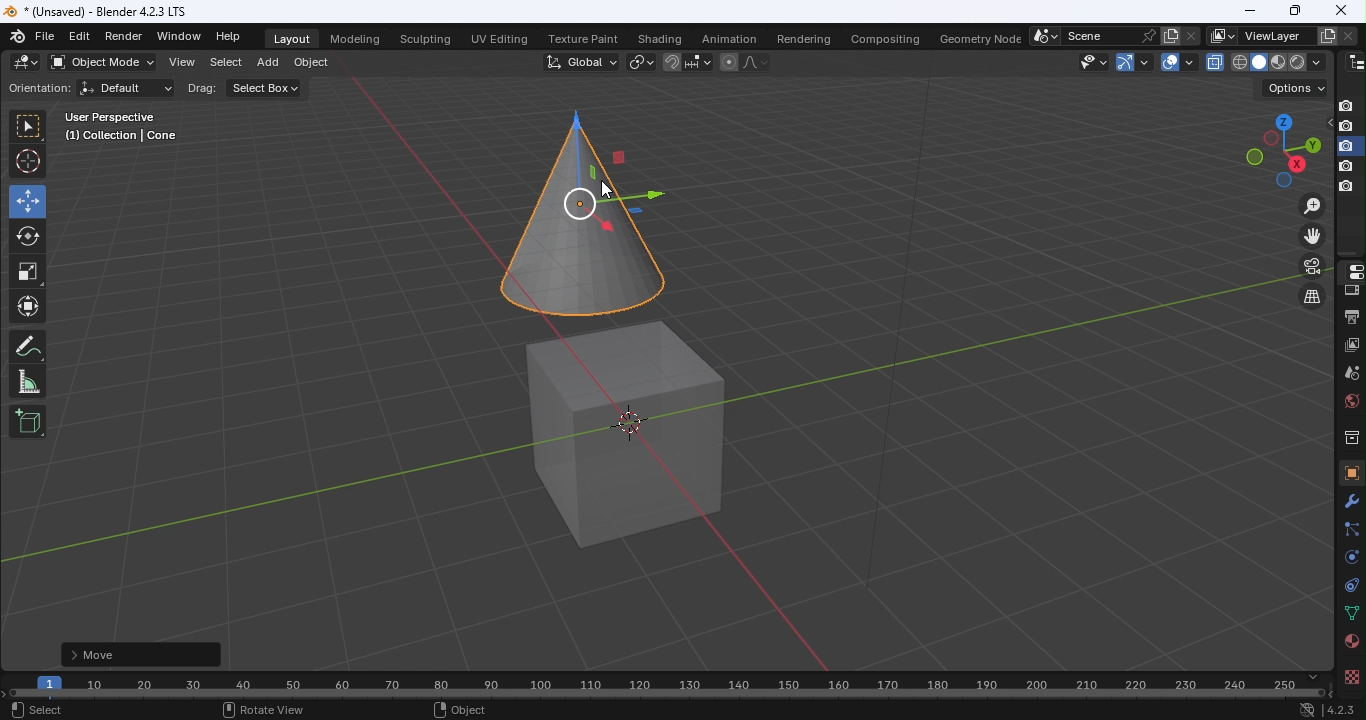  What do you see at coordinates (27, 62) in the screenshot?
I see `Editor type` at bounding box center [27, 62].